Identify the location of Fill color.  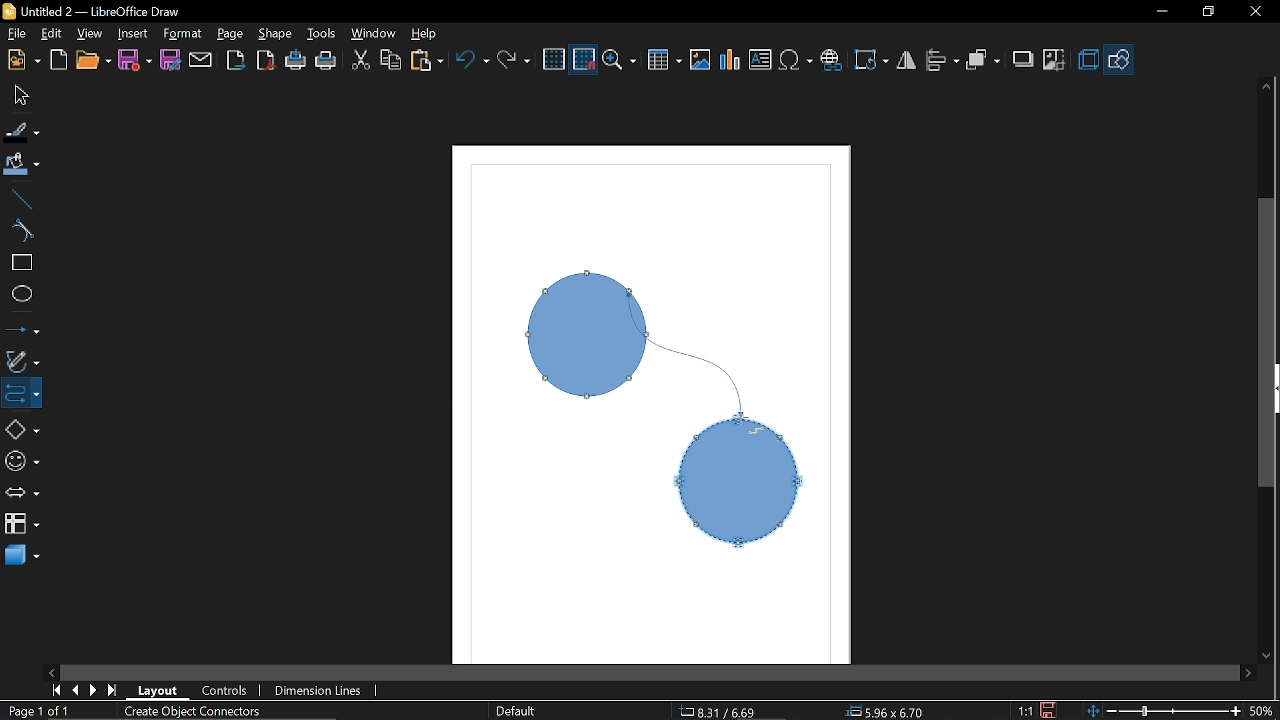
(20, 169).